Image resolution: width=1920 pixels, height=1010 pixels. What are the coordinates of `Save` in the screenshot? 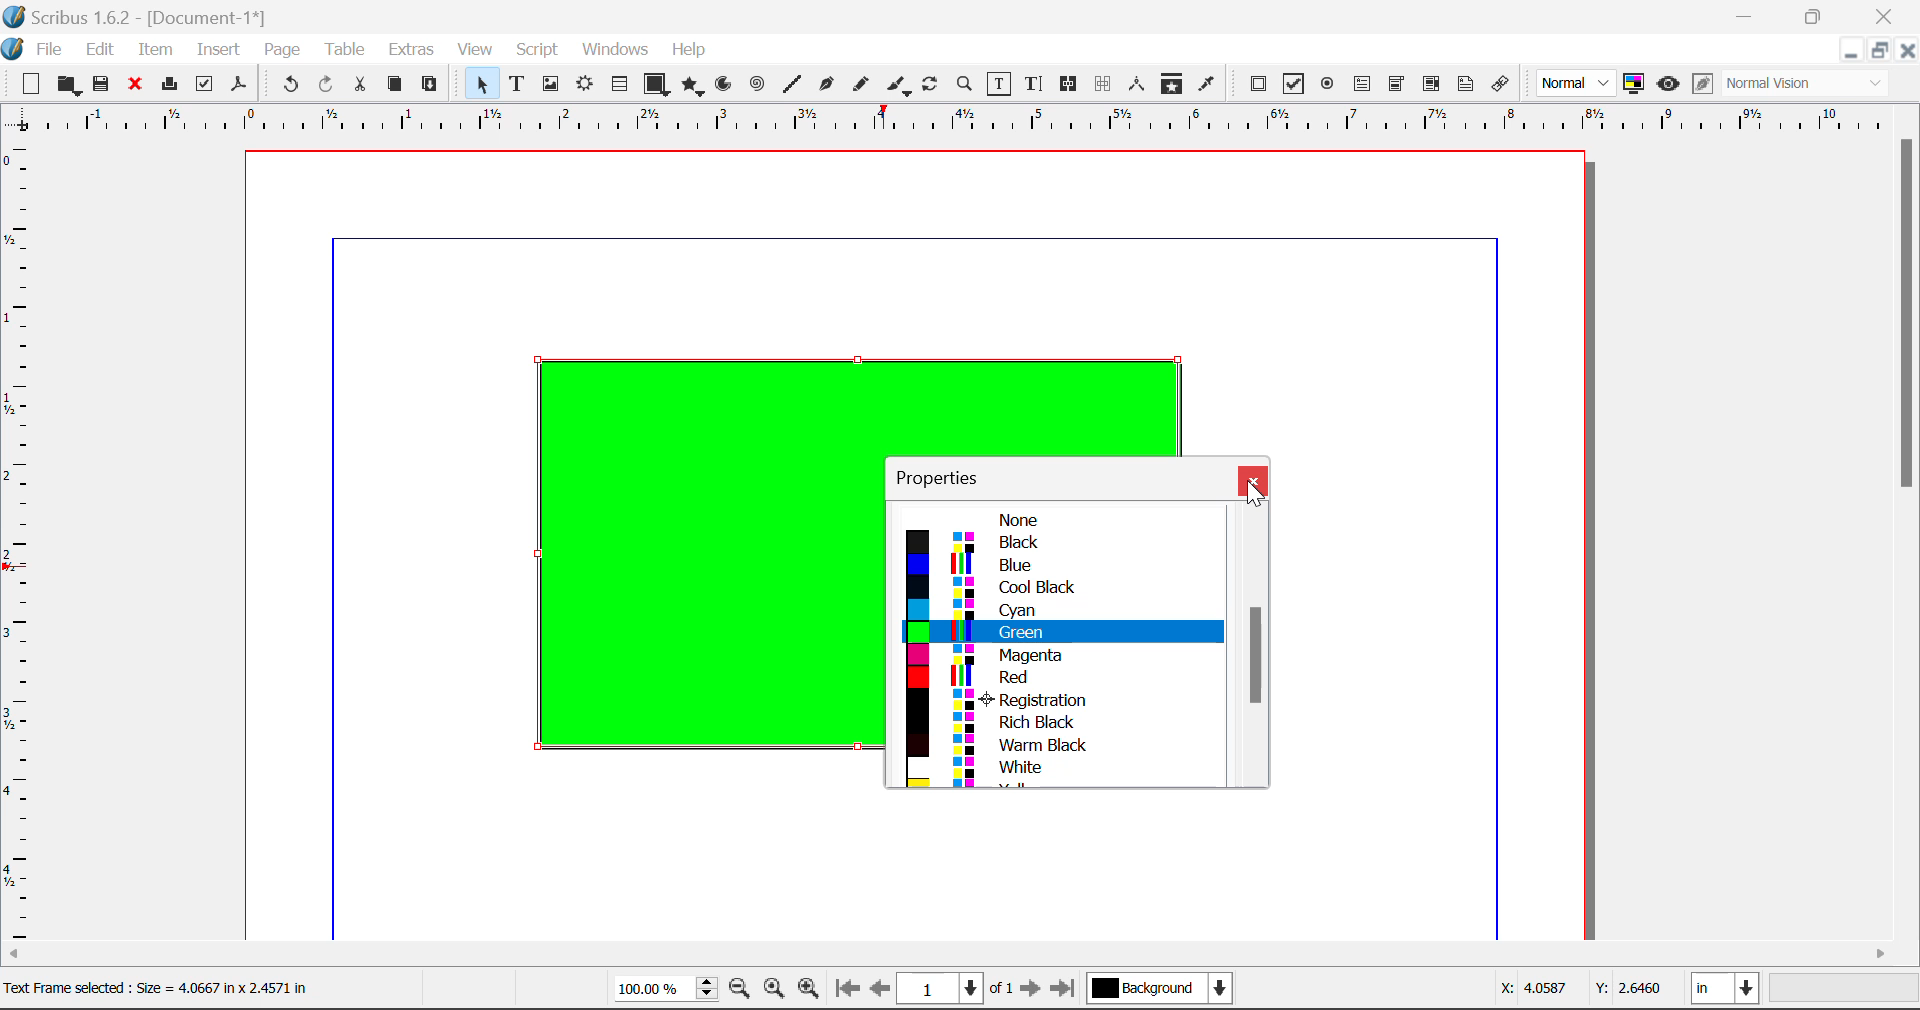 It's located at (103, 84).